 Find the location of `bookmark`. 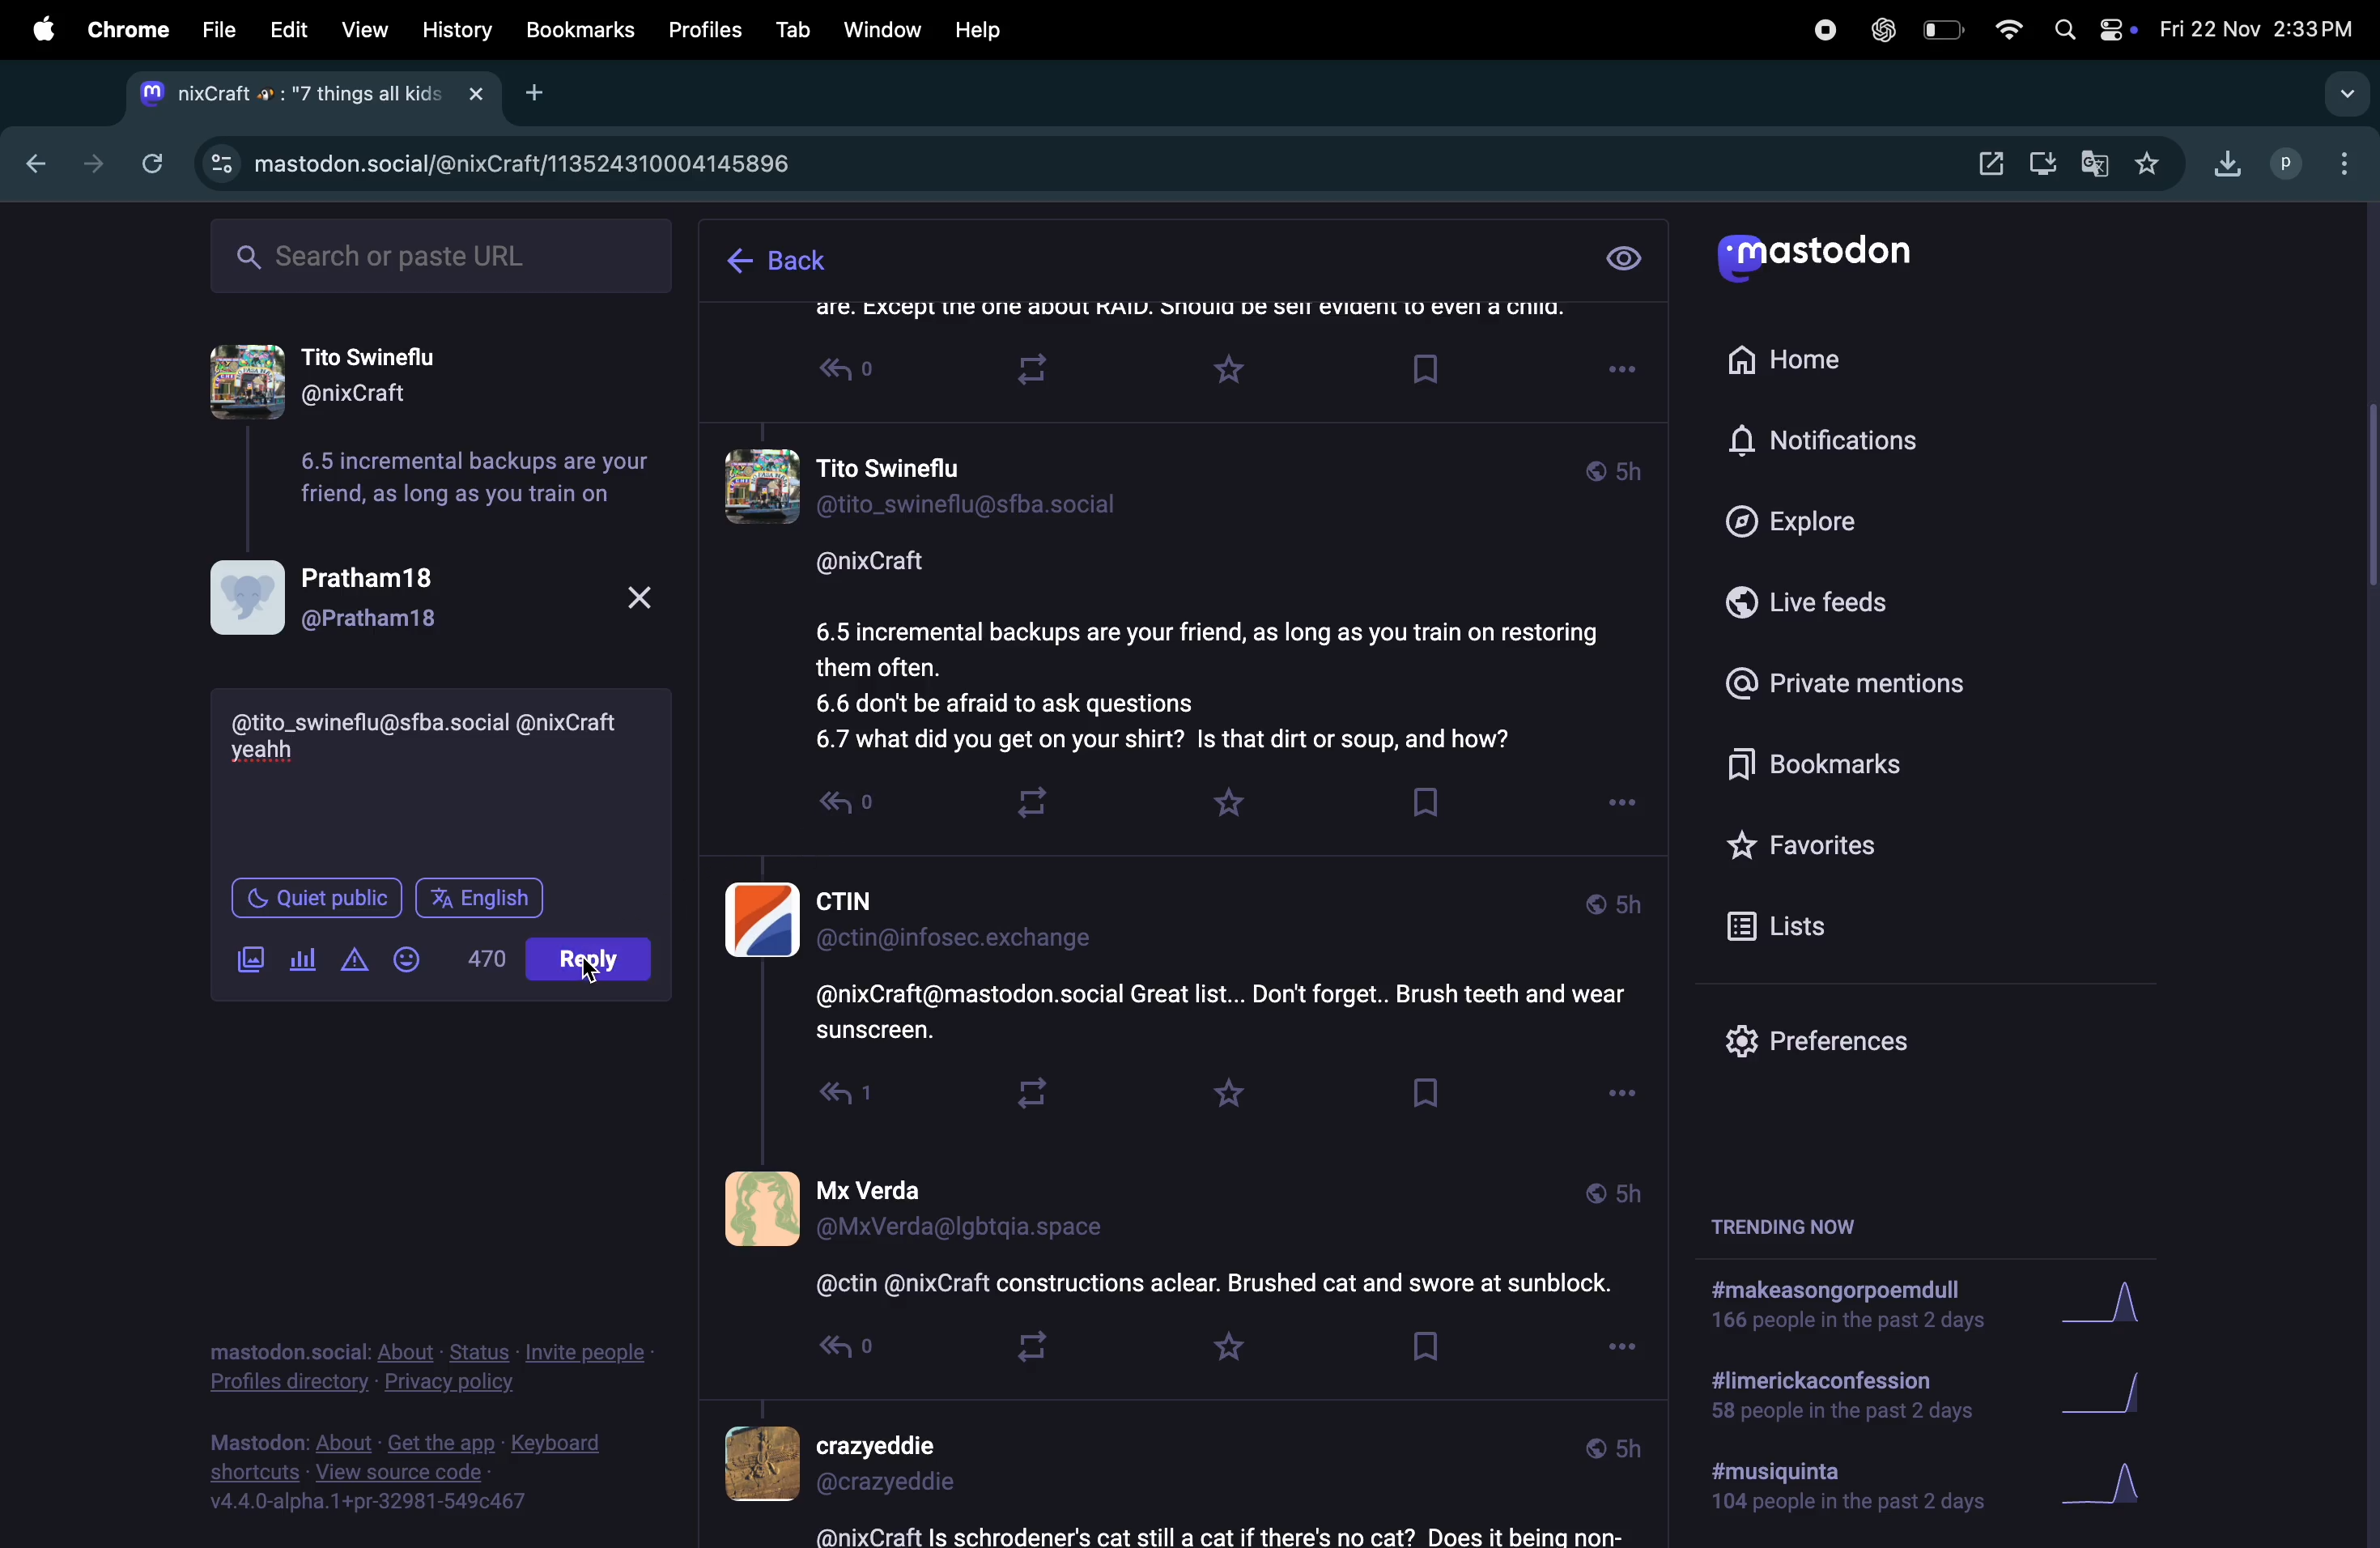

bookmark is located at coordinates (581, 31).